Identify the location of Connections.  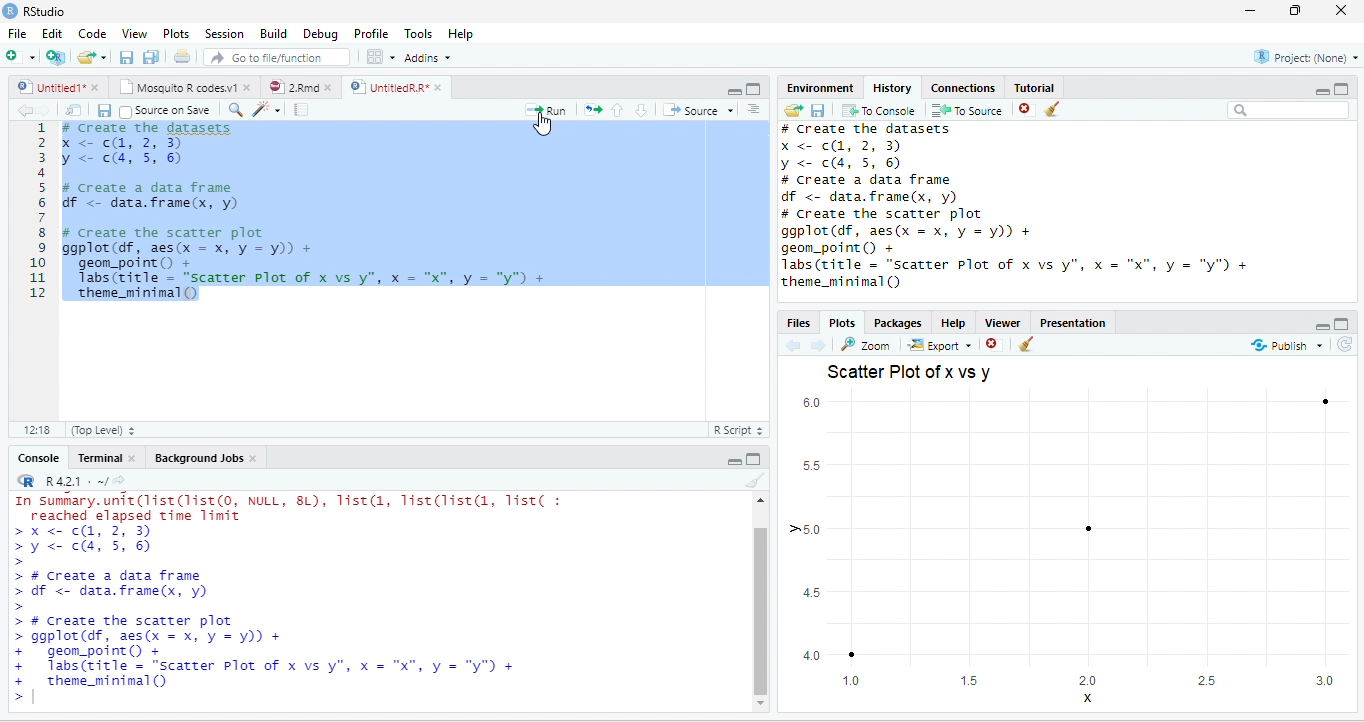
(964, 87).